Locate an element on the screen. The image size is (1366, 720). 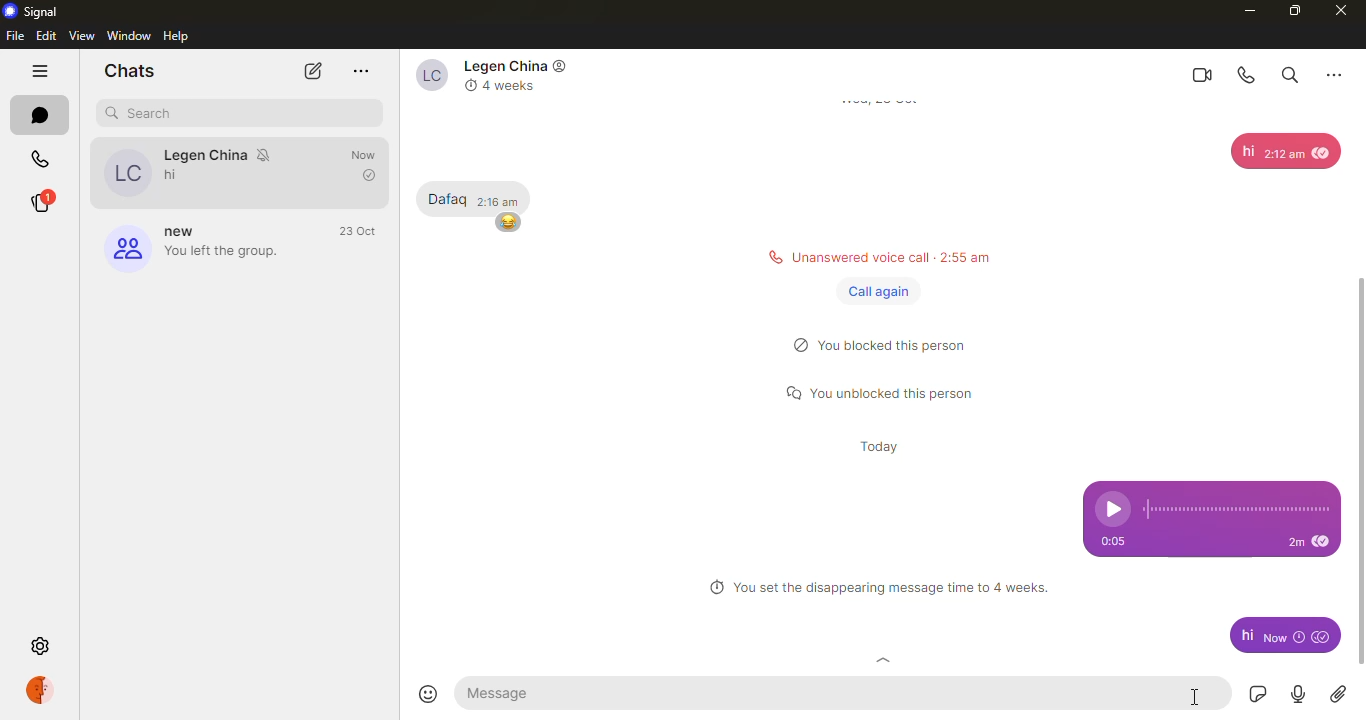
stories is located at coordinates (39, 203).